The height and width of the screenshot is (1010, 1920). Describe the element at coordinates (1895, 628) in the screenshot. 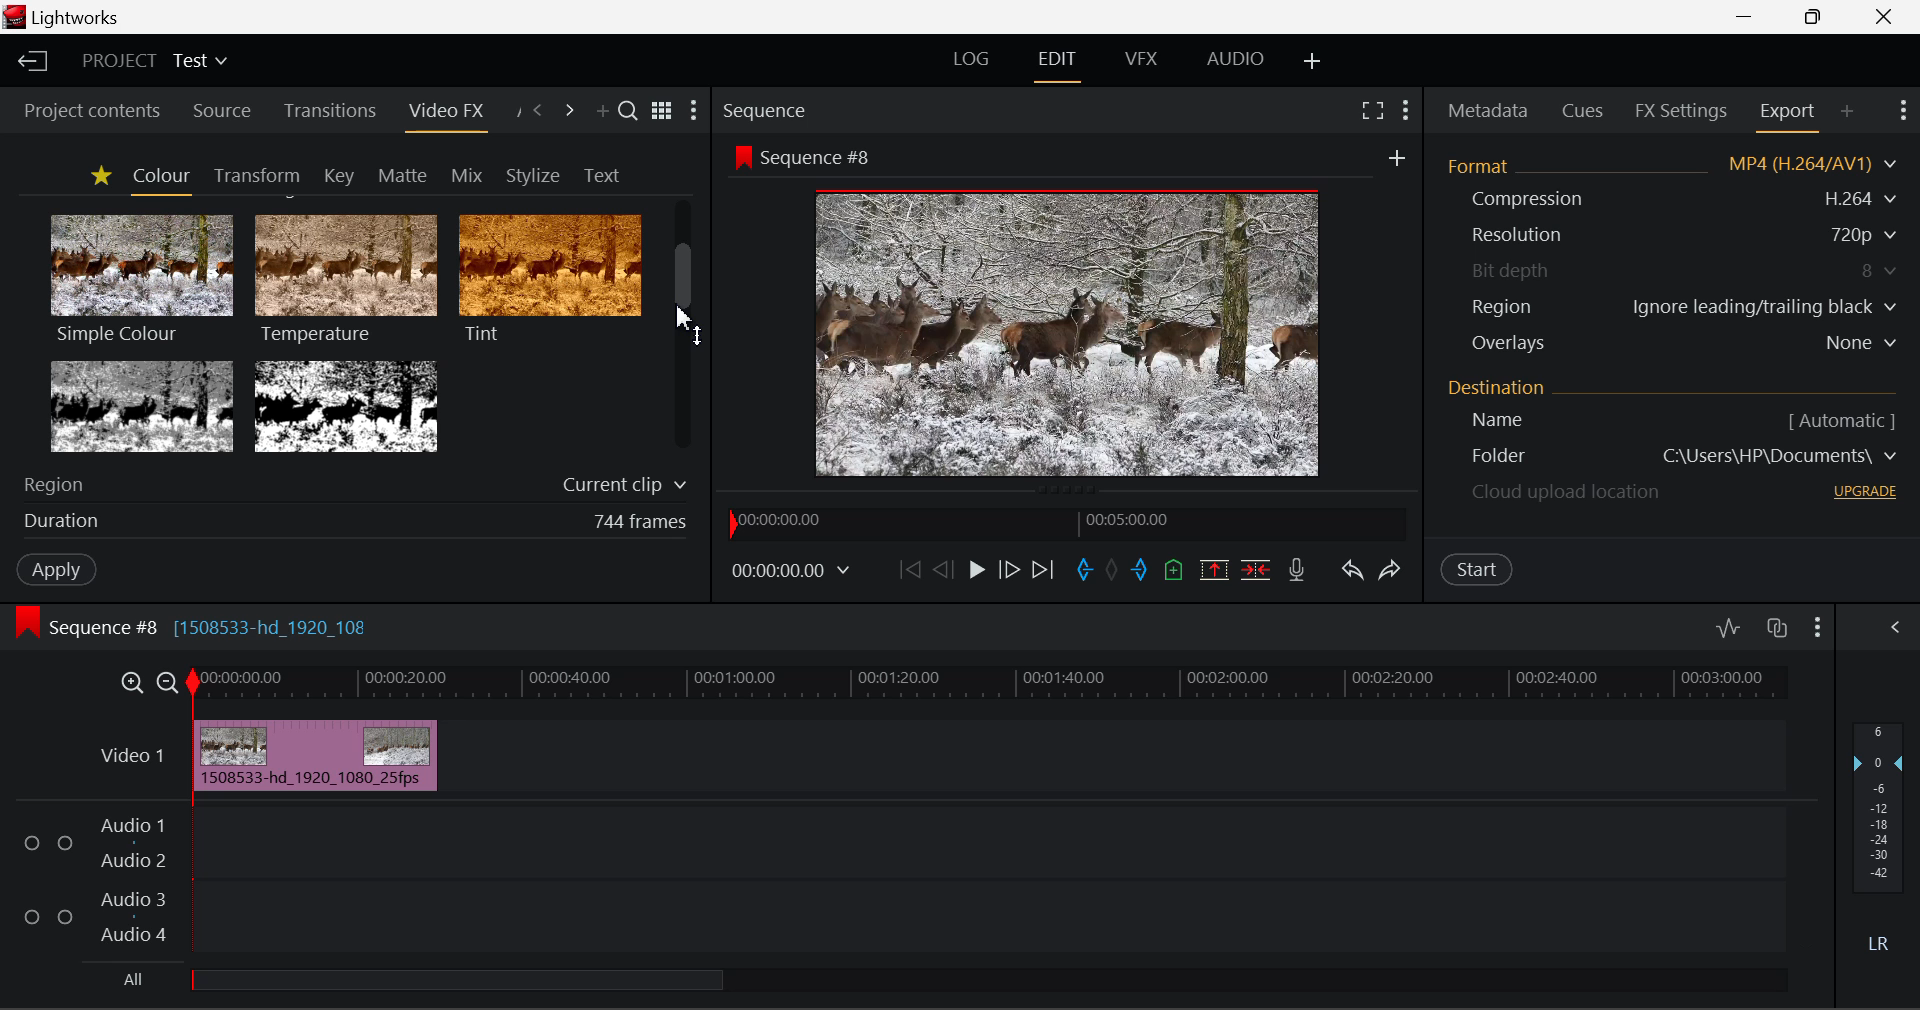

I see `Show Settings` at that location.